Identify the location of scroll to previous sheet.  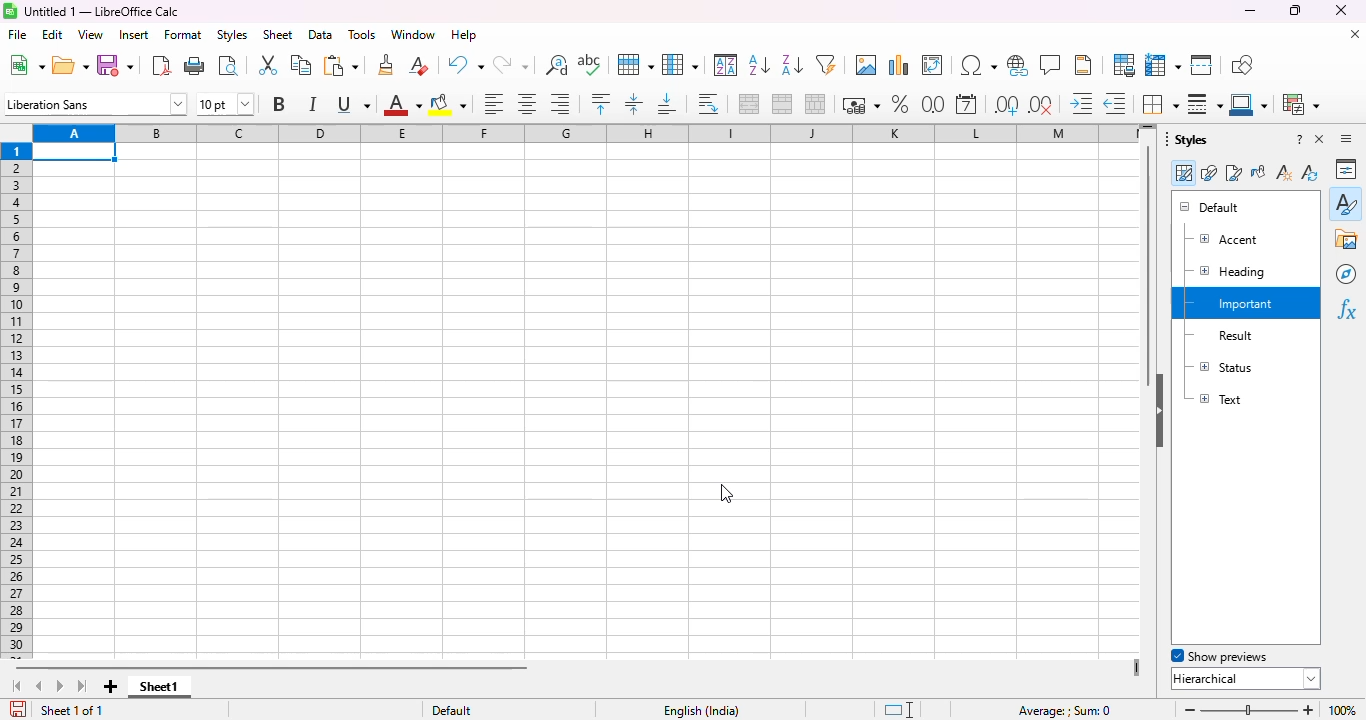
(38, 687).